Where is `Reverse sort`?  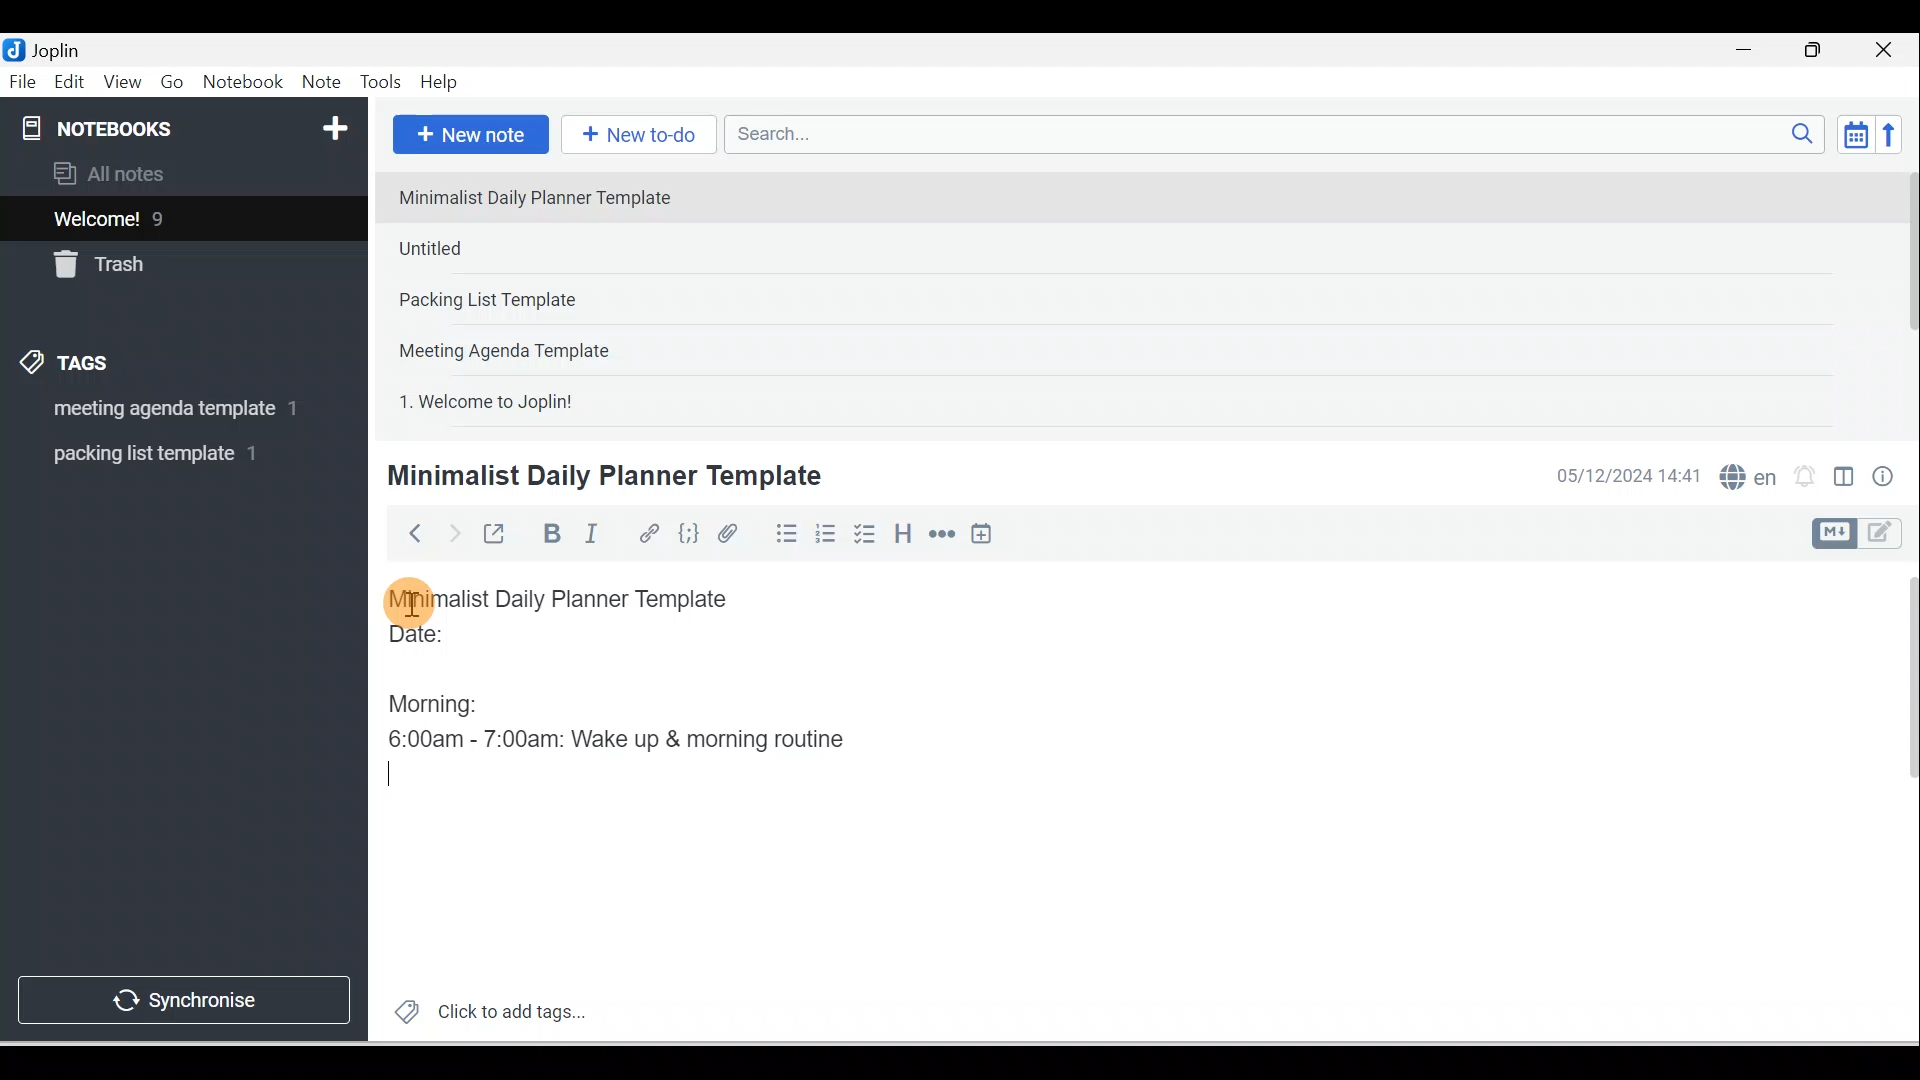
Reverse sort is located at coordinates (1895, 134).